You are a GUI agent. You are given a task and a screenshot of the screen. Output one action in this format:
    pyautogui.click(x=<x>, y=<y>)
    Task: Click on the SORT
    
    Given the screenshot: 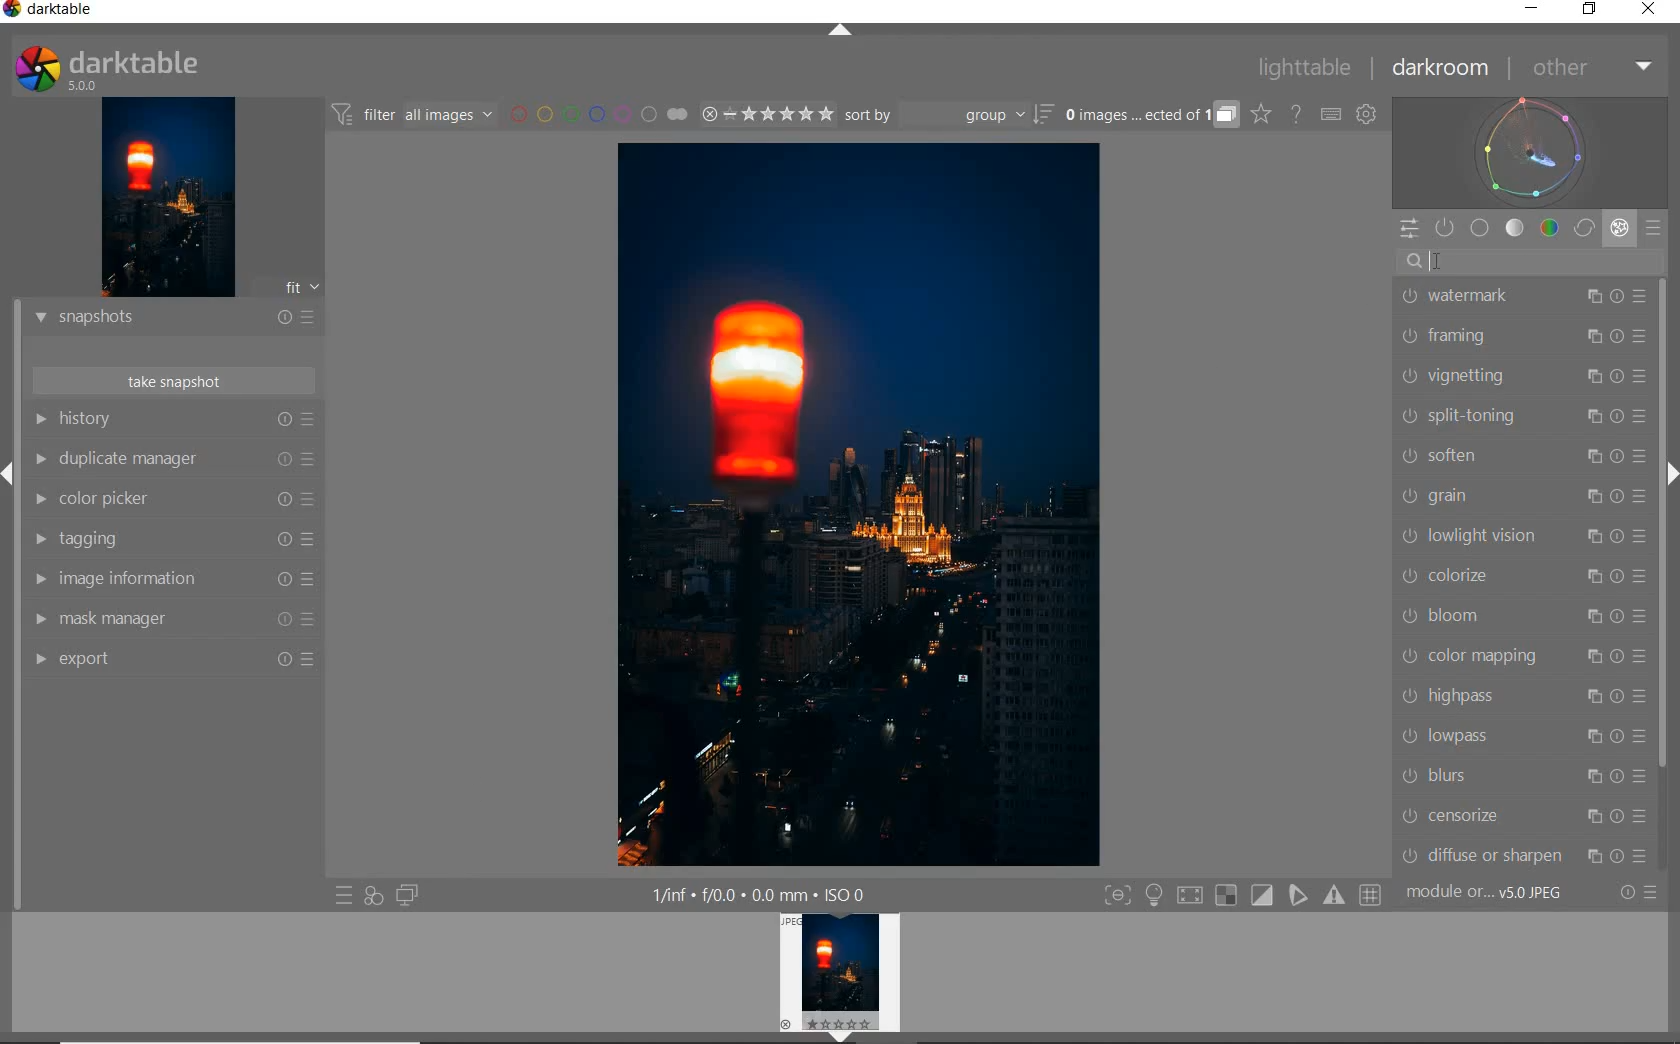 What is the action you would take?
    pyautogui.click(x=947, y=117)
    